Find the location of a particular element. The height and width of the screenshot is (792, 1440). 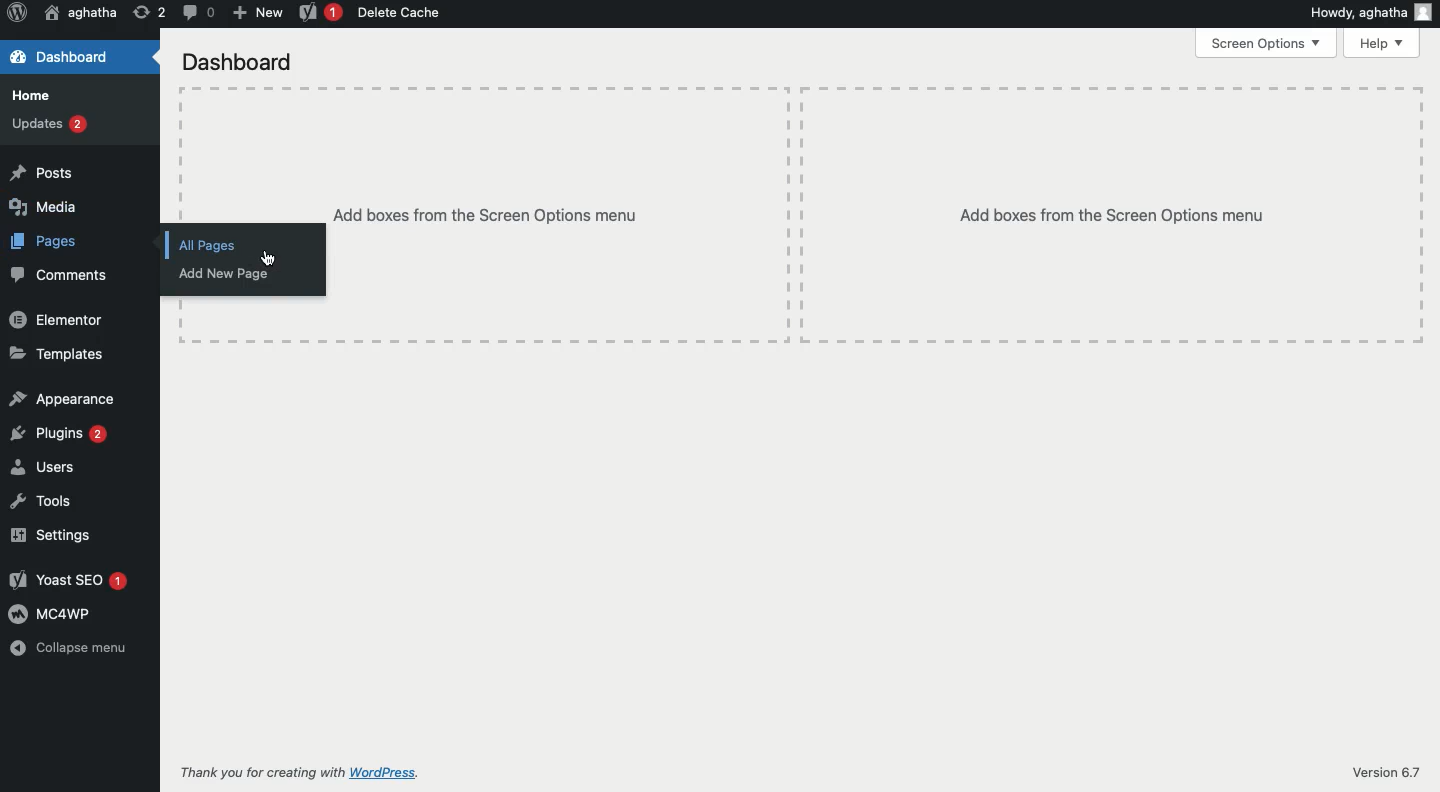

Appearance is located at coordinates (63, 398).